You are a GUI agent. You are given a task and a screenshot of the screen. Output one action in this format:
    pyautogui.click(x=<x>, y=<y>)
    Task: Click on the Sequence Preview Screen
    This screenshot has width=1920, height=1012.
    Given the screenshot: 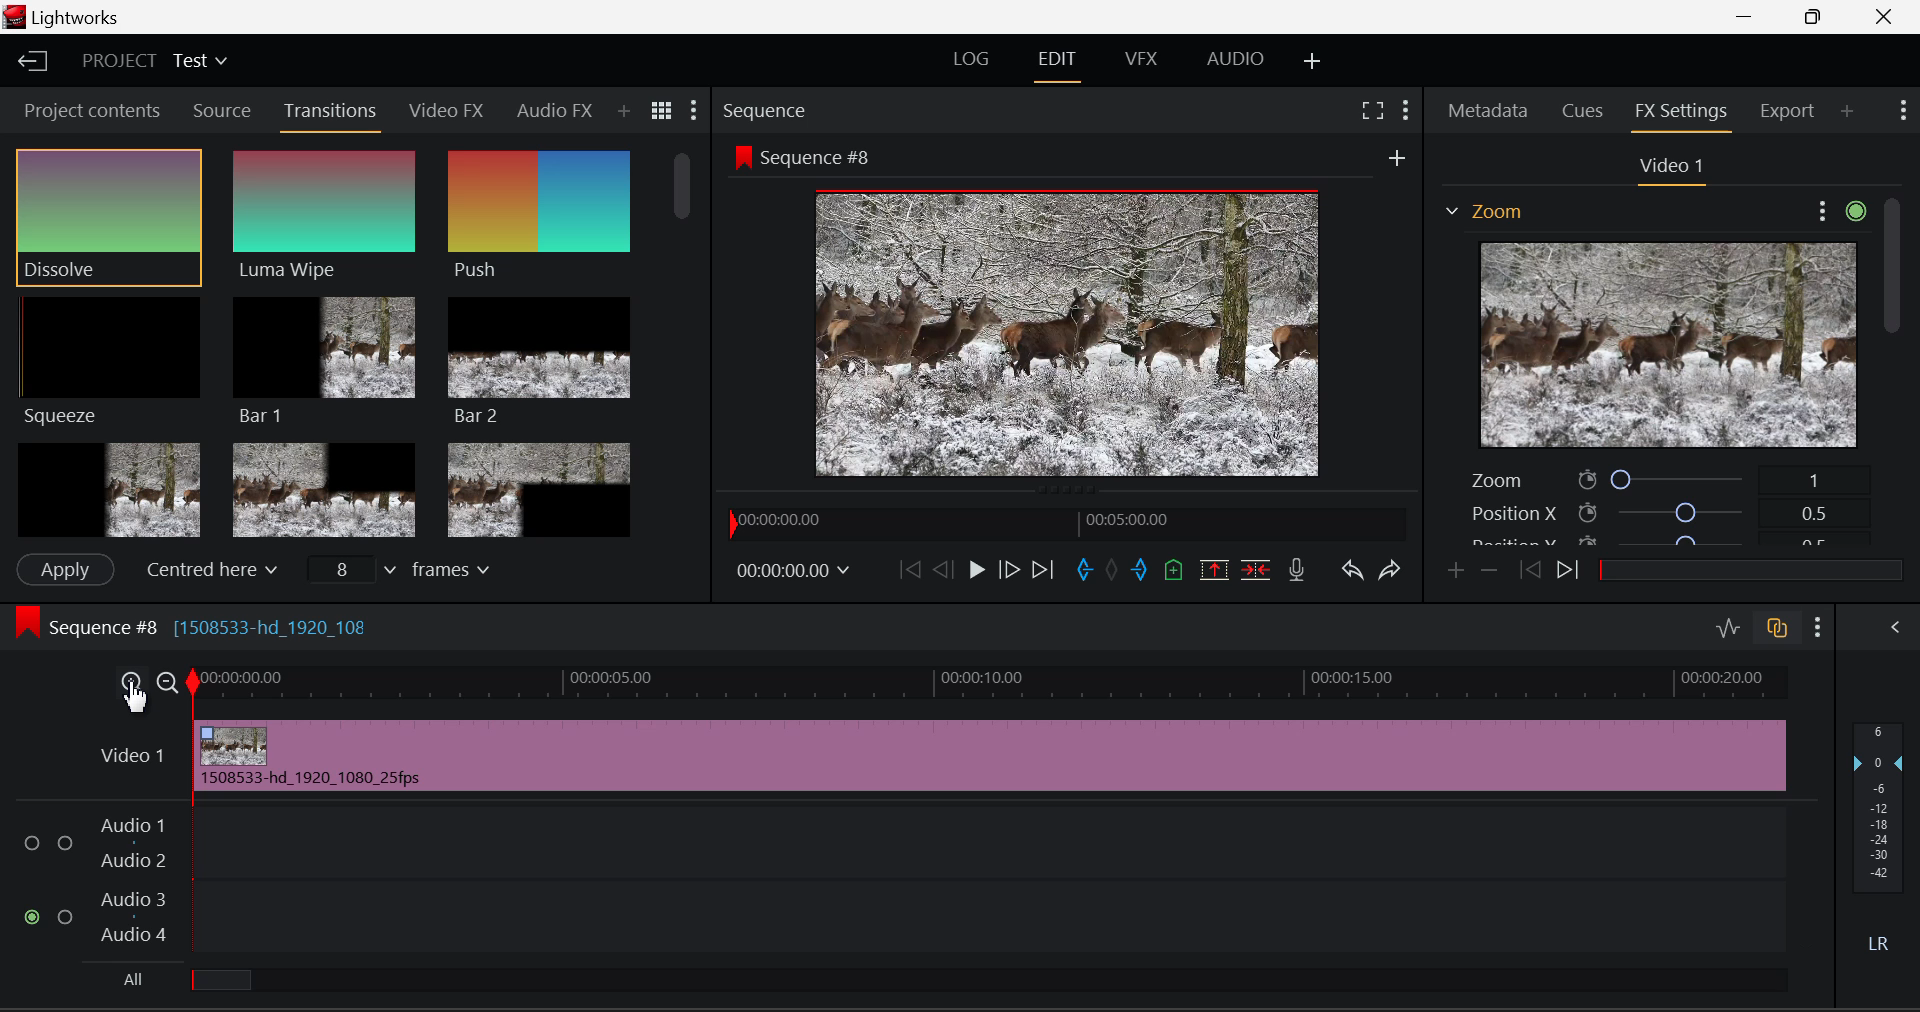 What is the action you would take?
    pyautogui.click(x=1068, y=306)
    